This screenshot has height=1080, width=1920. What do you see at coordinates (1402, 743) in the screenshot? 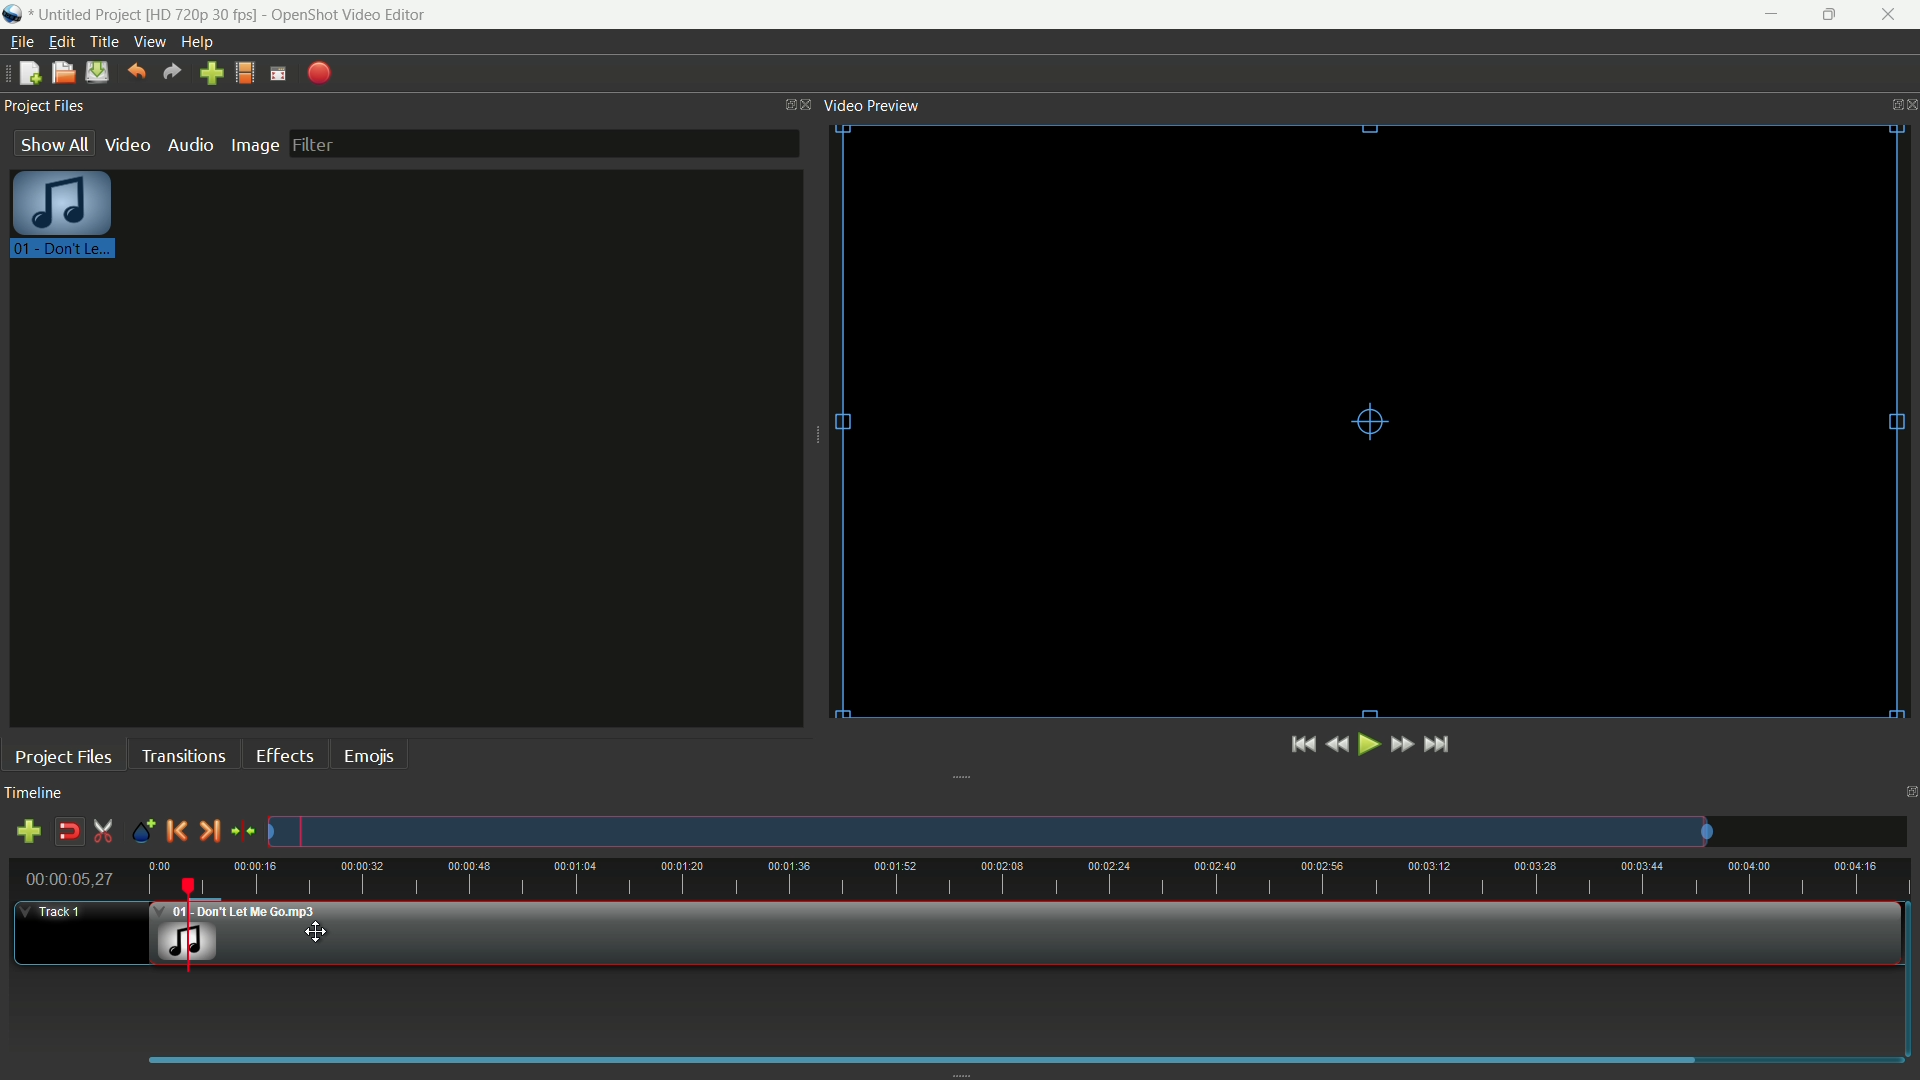
I see `quickly play forward` at bounding box center [1402, 743].